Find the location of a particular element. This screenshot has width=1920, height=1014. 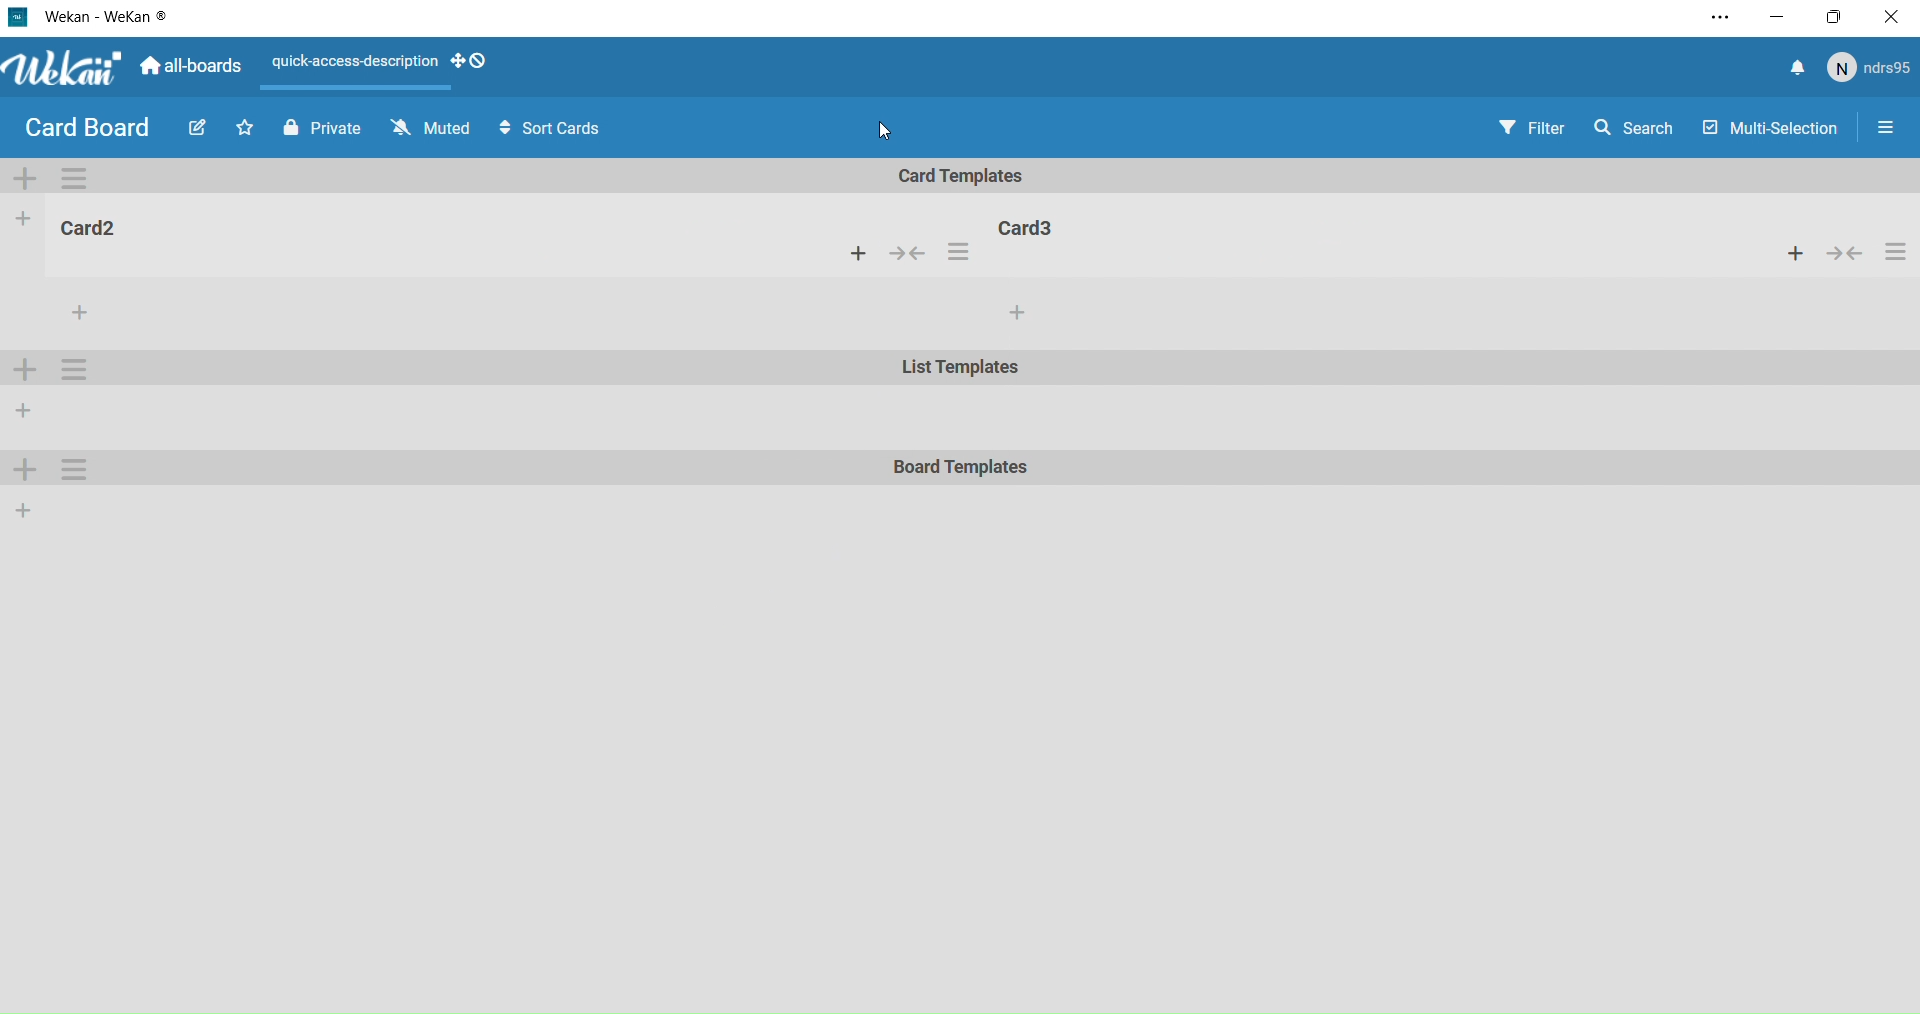

collapse is located at coordinates (909, 256).